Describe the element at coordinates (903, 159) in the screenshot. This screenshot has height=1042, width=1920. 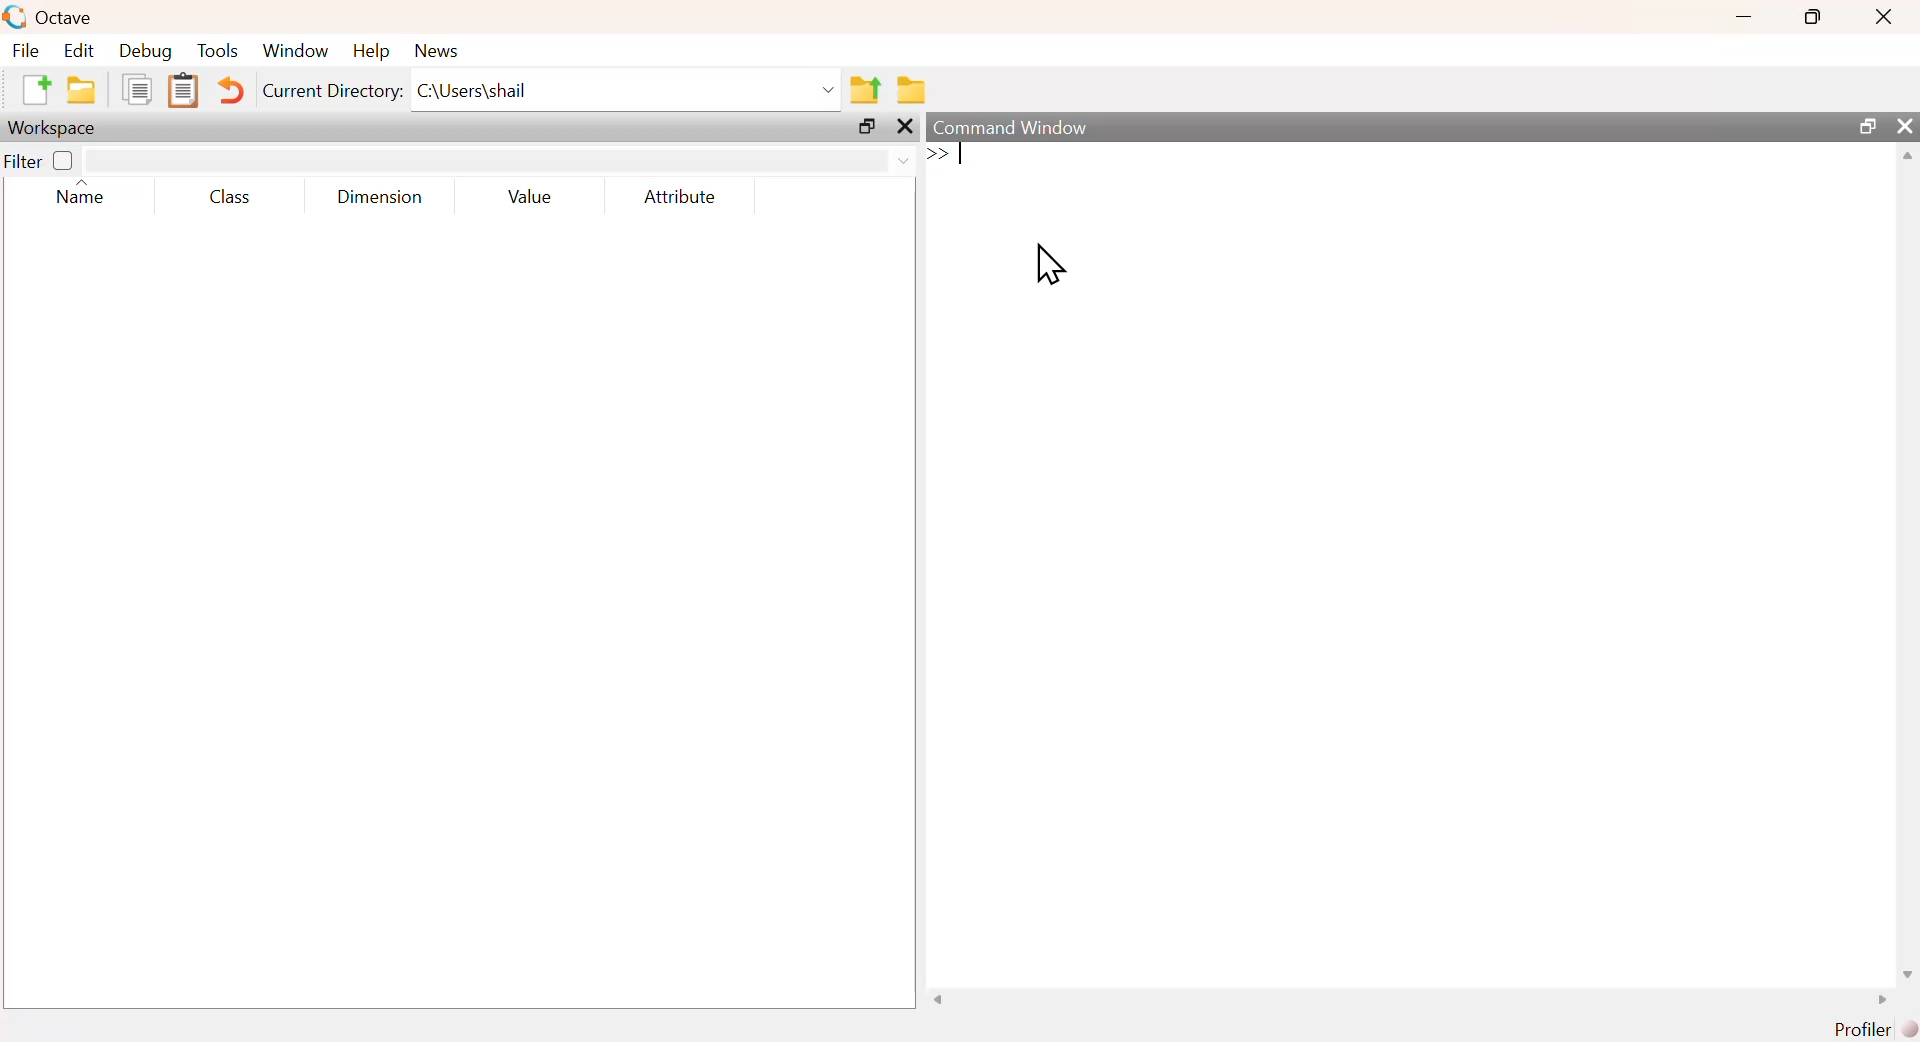
I see `dropdown` at that location.